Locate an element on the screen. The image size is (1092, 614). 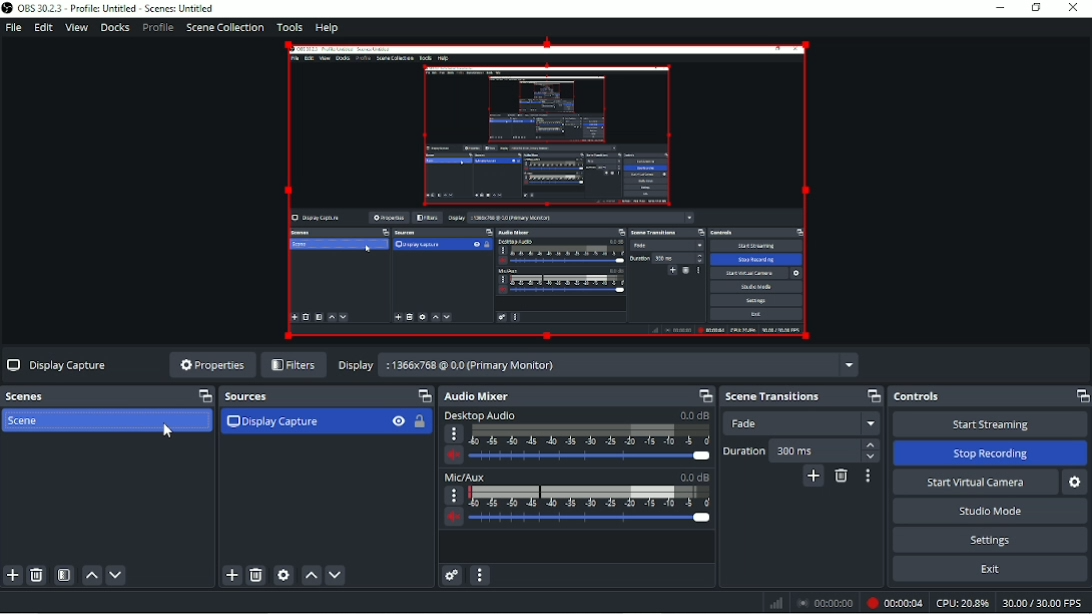
Docks is located at coordinates (114, 28).